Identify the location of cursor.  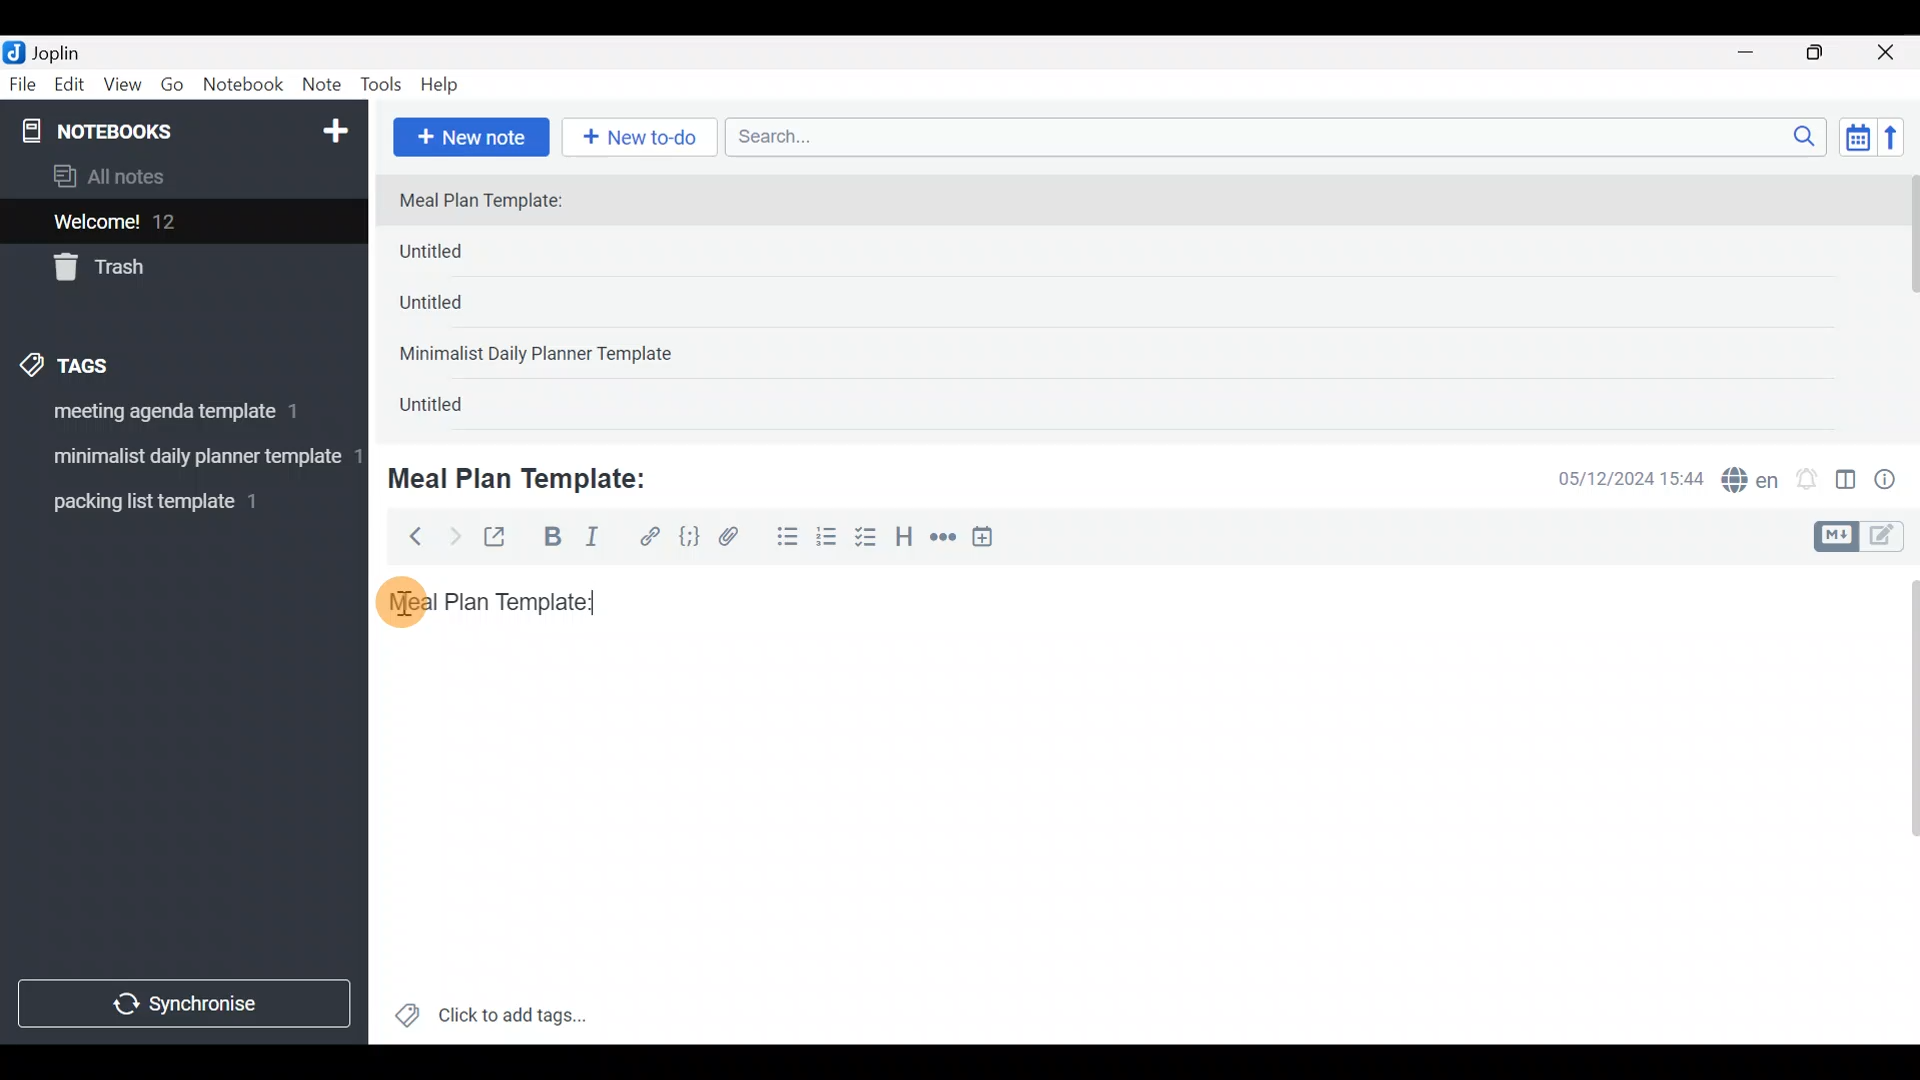
(409, 611).